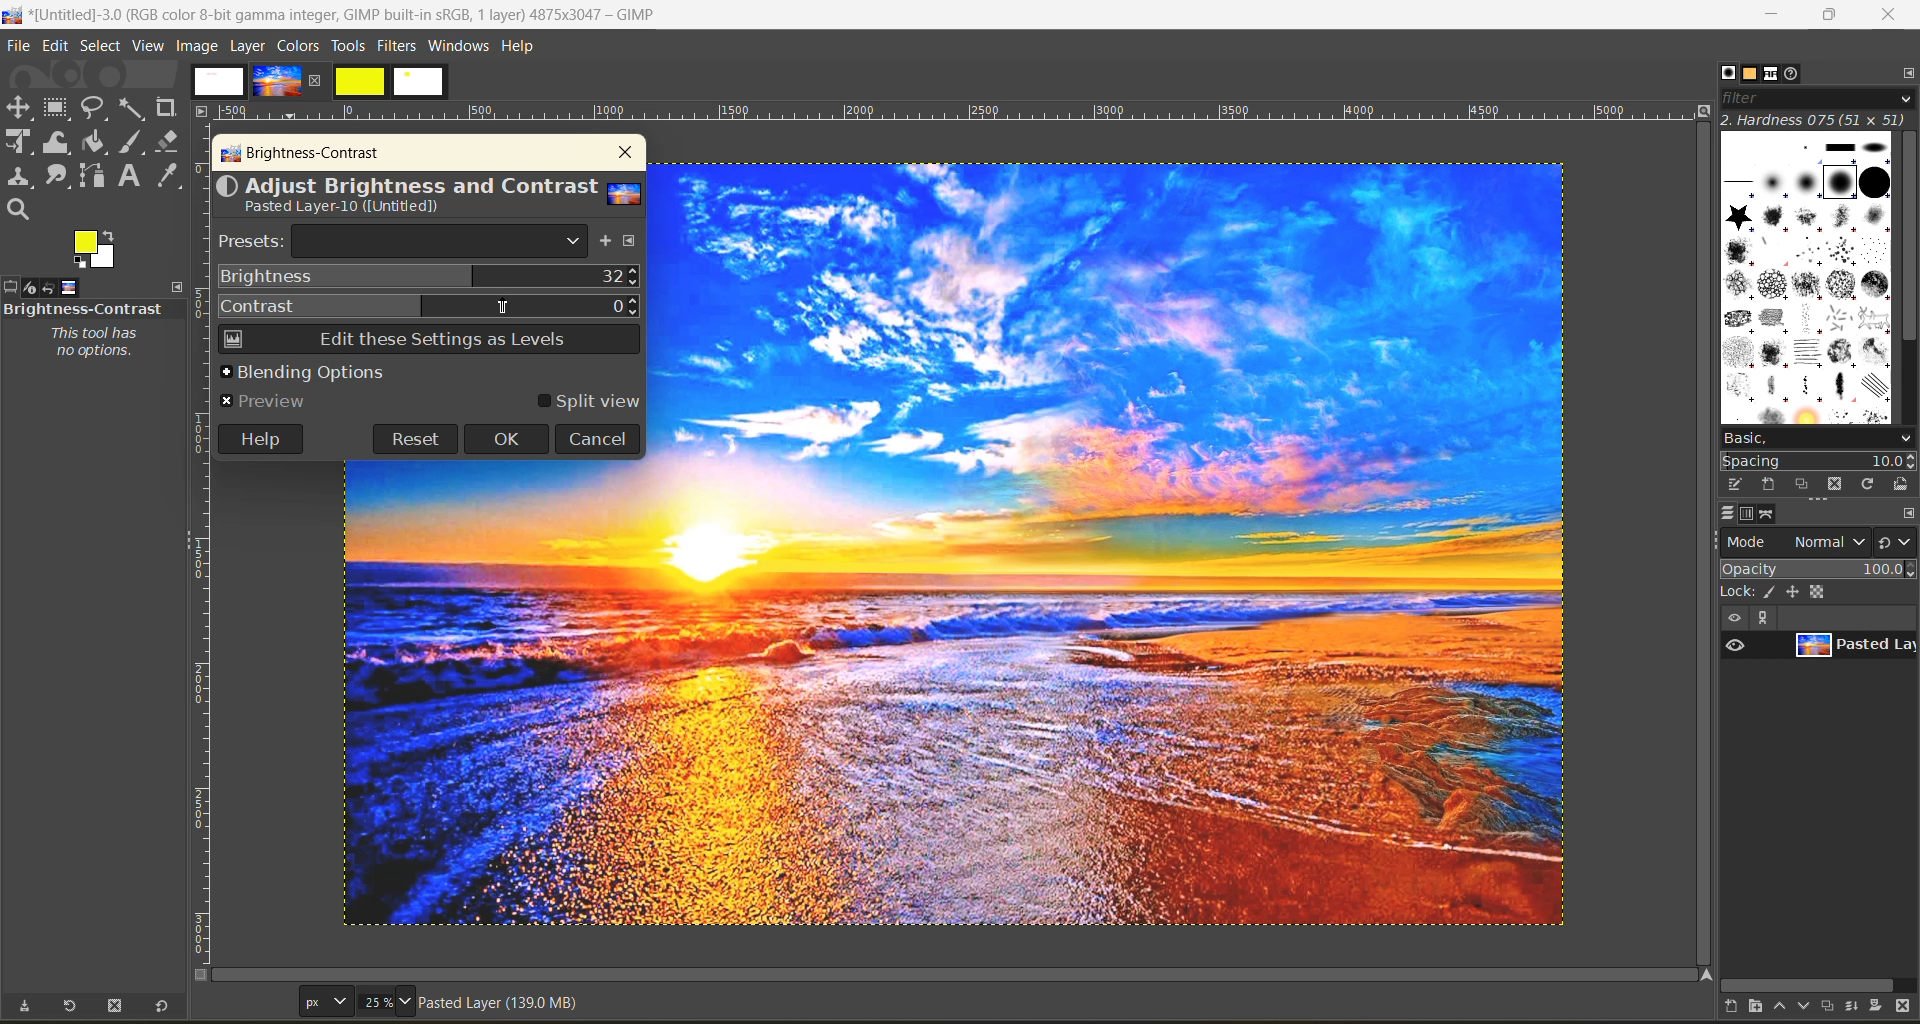 The height and width of the screenshot is (1024, 1920). I want to click on close, so click(621, 153).